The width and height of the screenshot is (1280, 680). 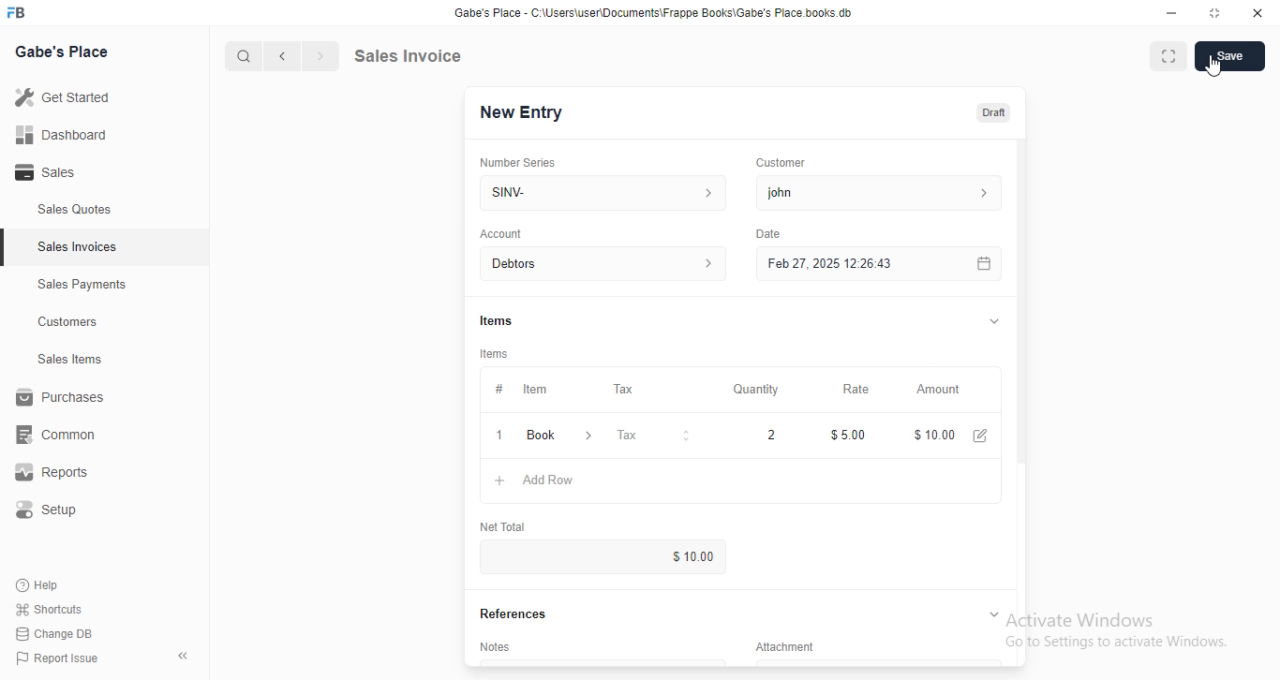 I want to click on Account, so click(x=501, y=233).